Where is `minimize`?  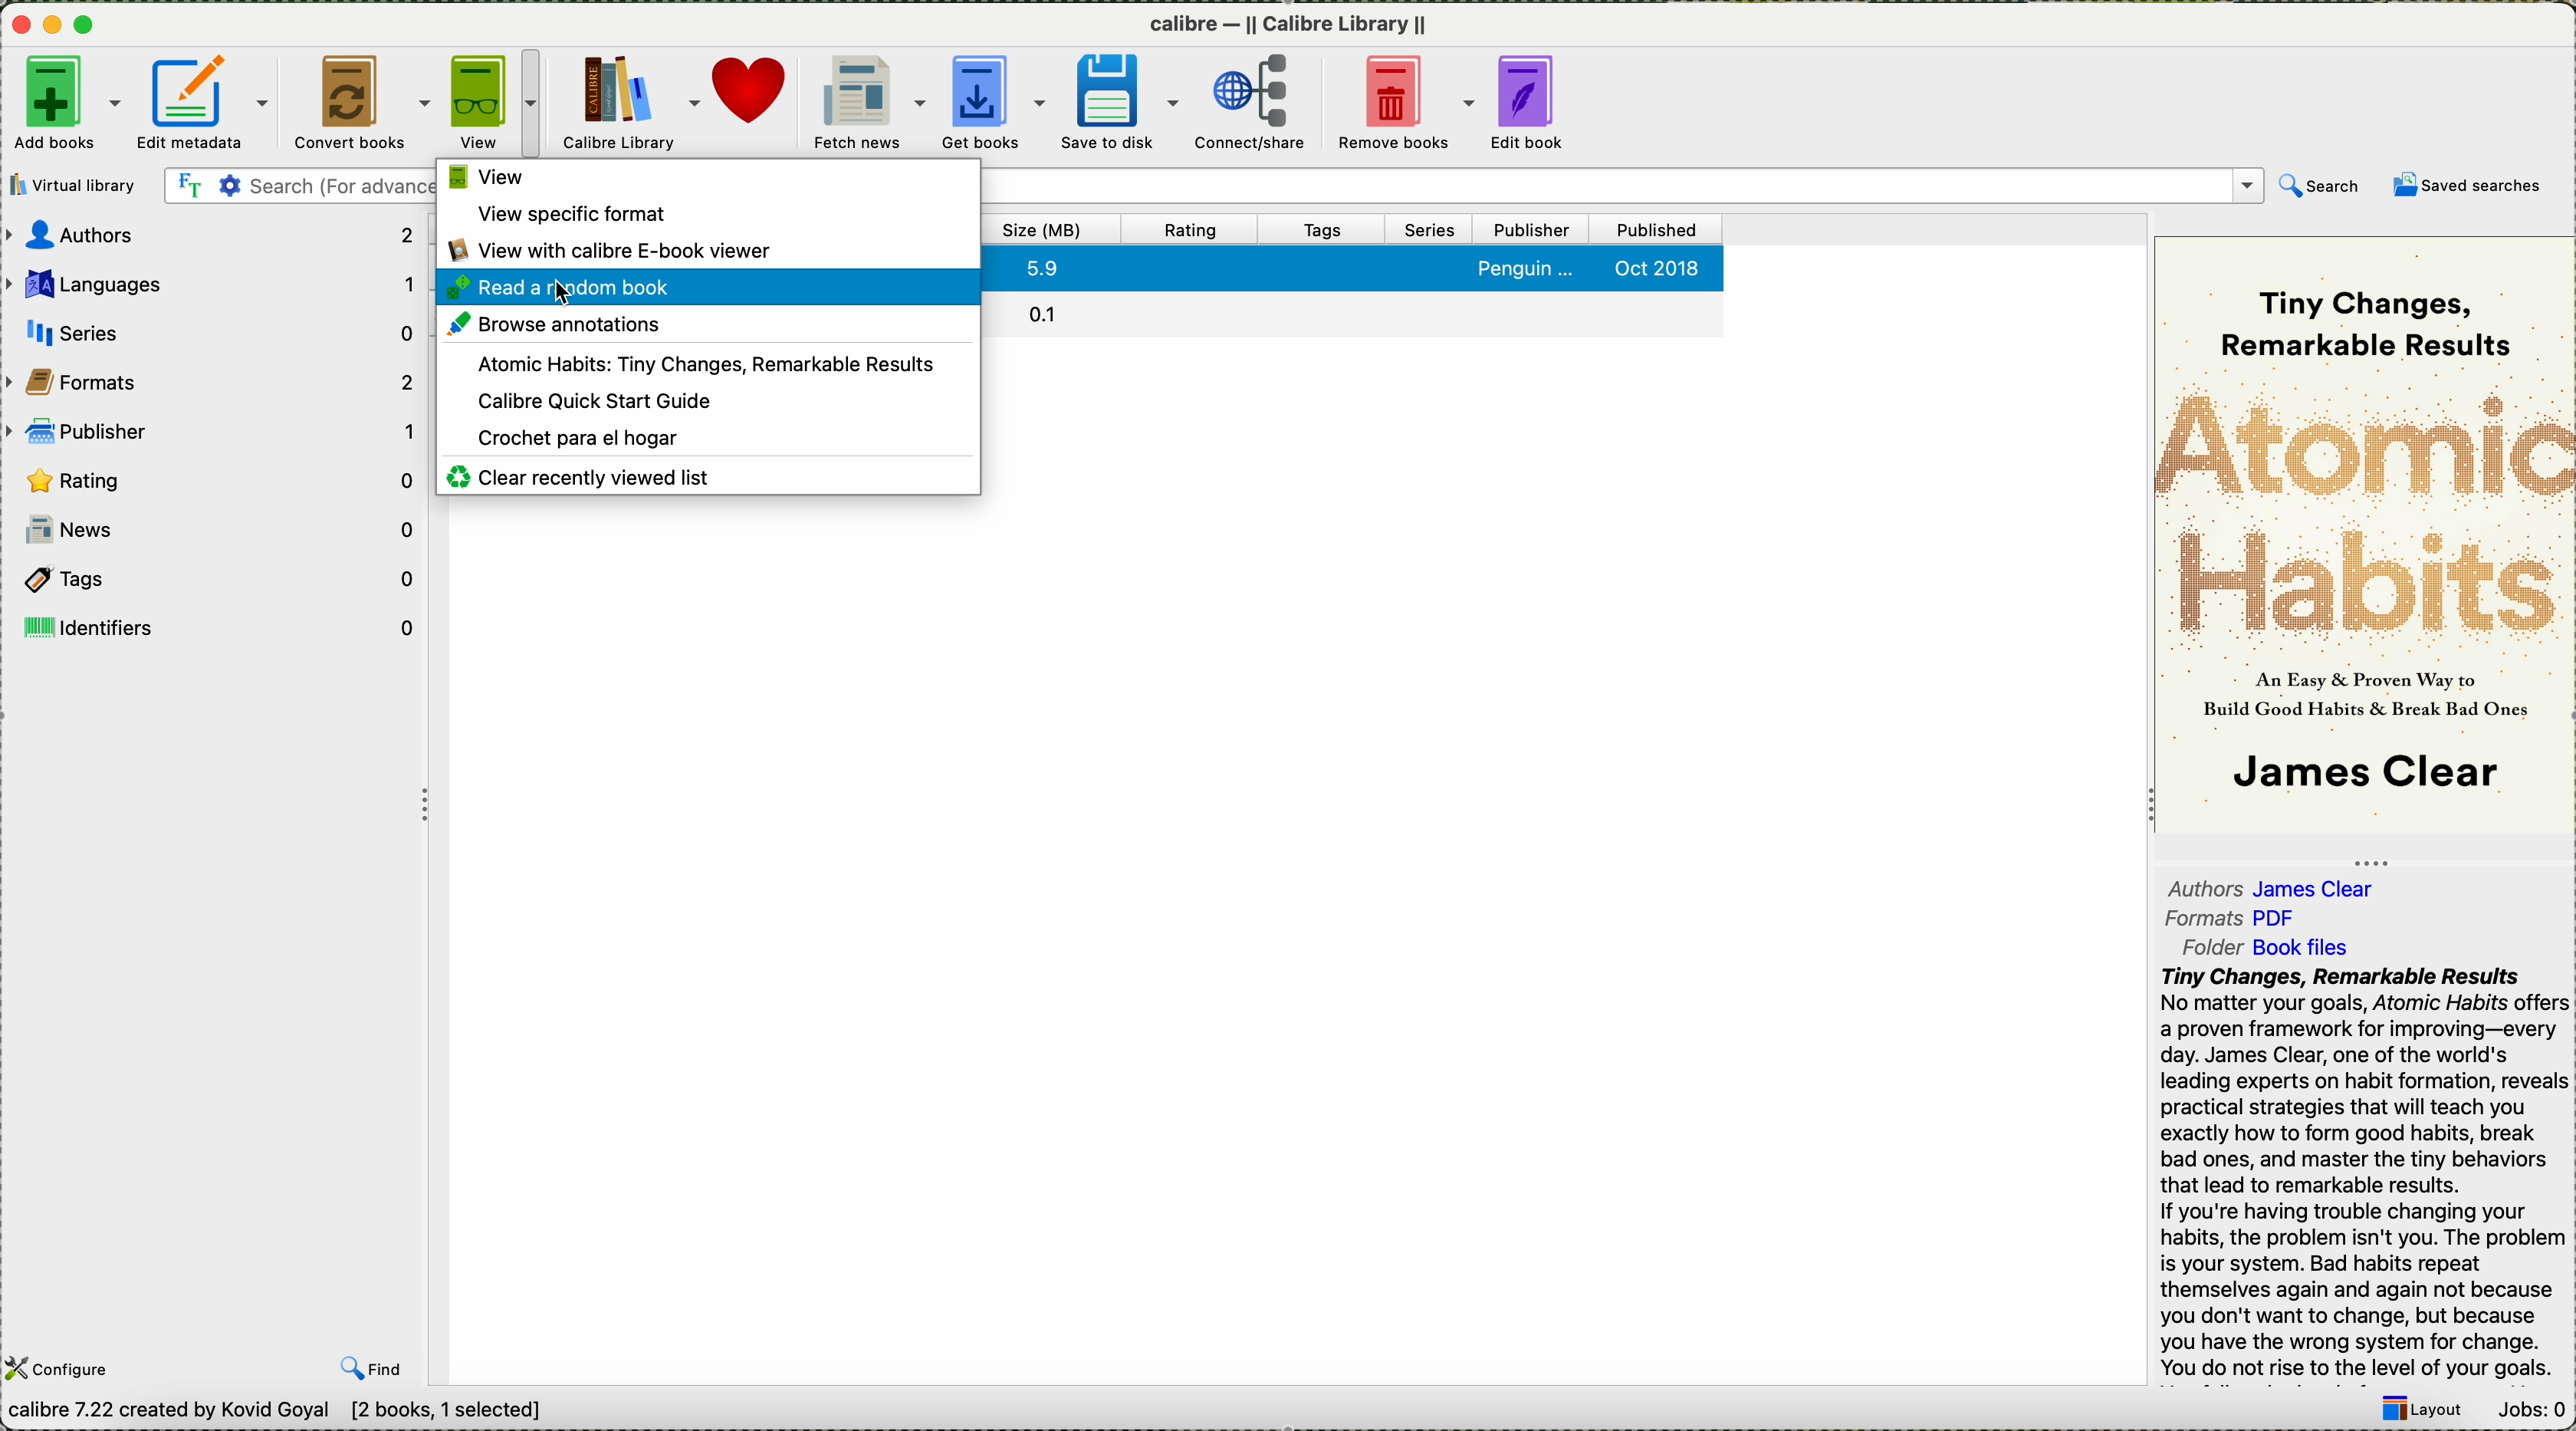 minimize is located at coordinates (50, 26).